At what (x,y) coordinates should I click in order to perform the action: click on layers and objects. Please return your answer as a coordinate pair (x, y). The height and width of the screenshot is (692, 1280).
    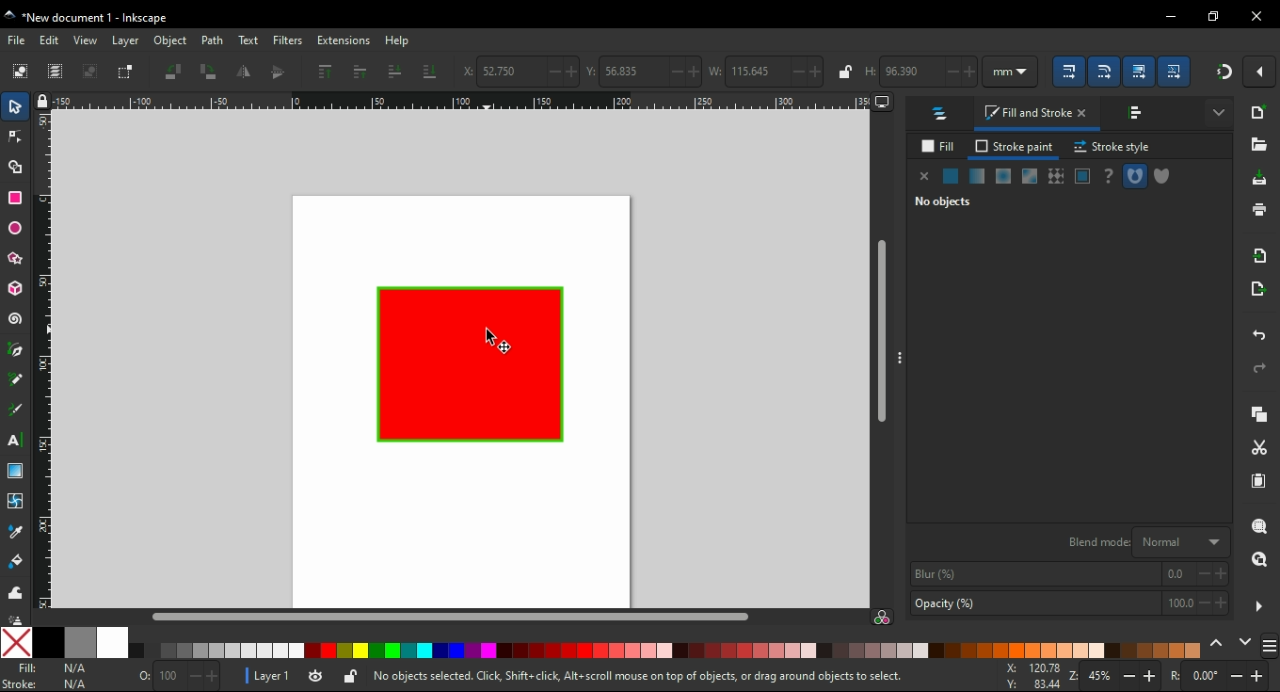
    Looking at the image, I should click on (943, 113).